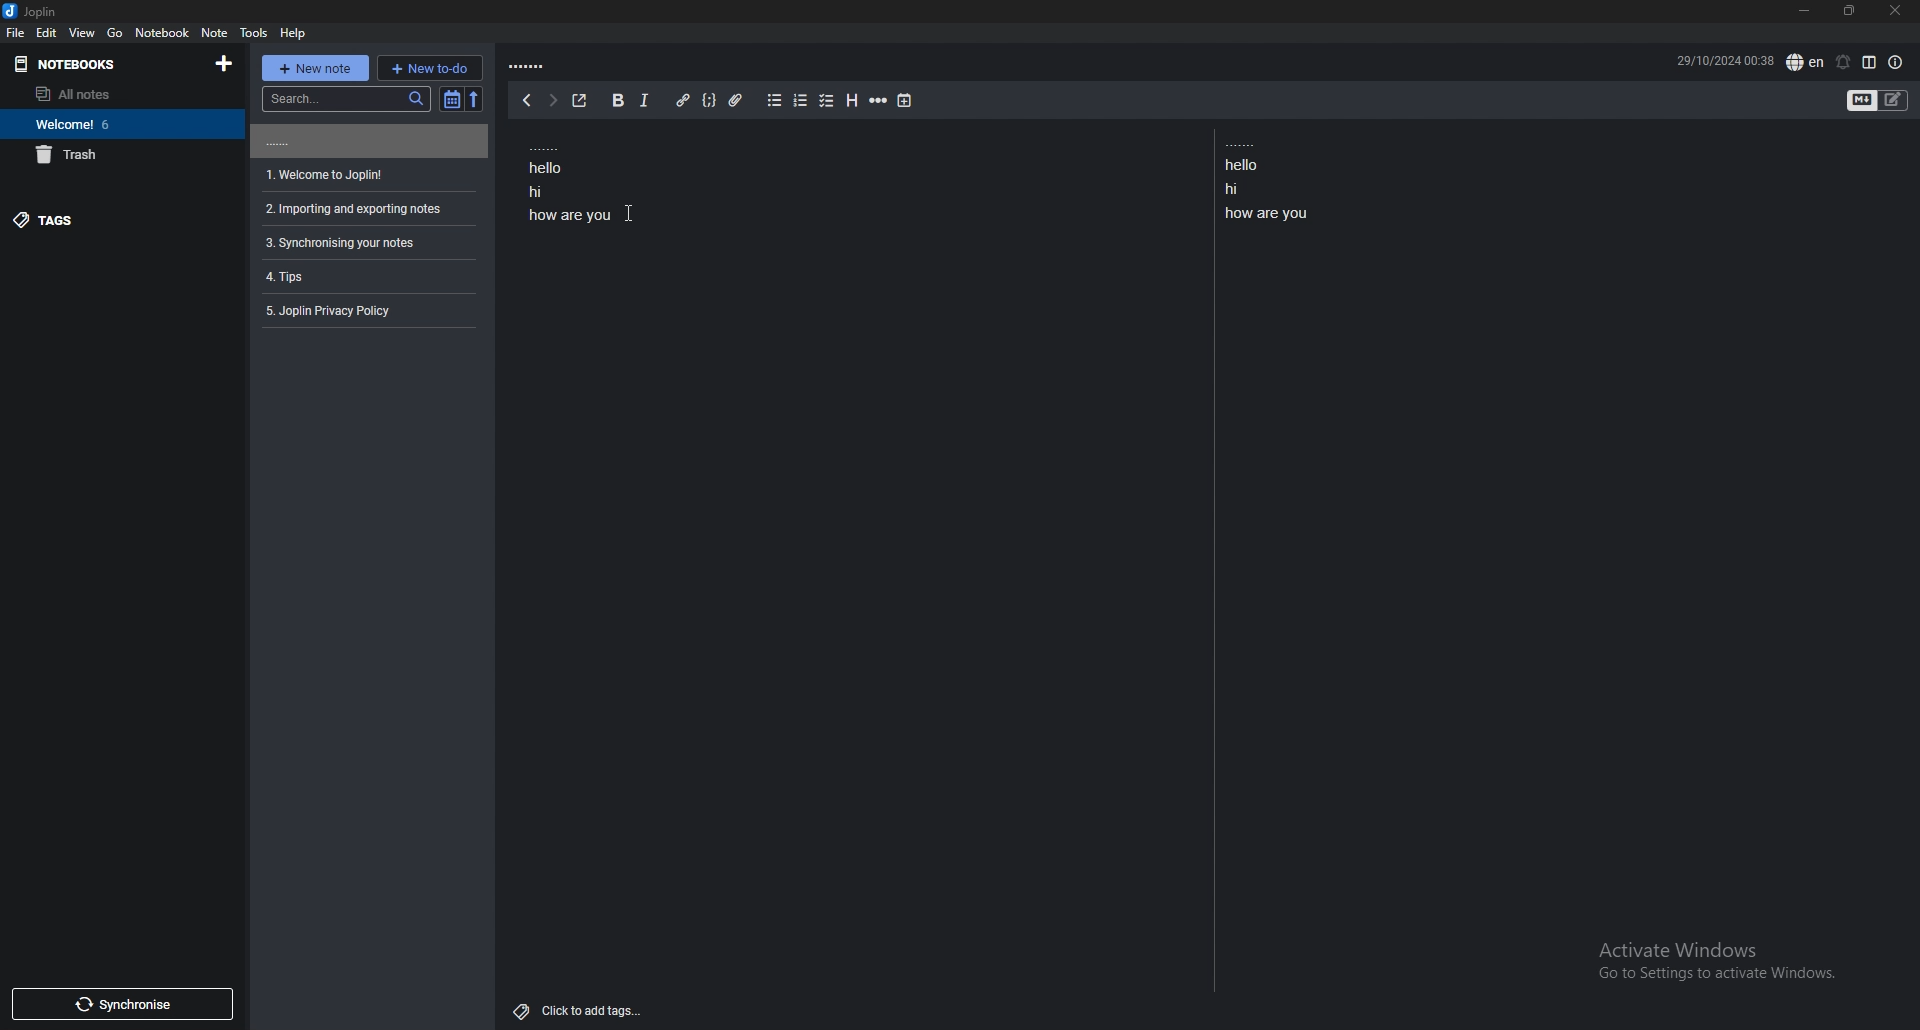 The image size is (1920, 1030). Describe the element at coordinates (1843, 62) in the screenshot. I see `set alarm` at that location.